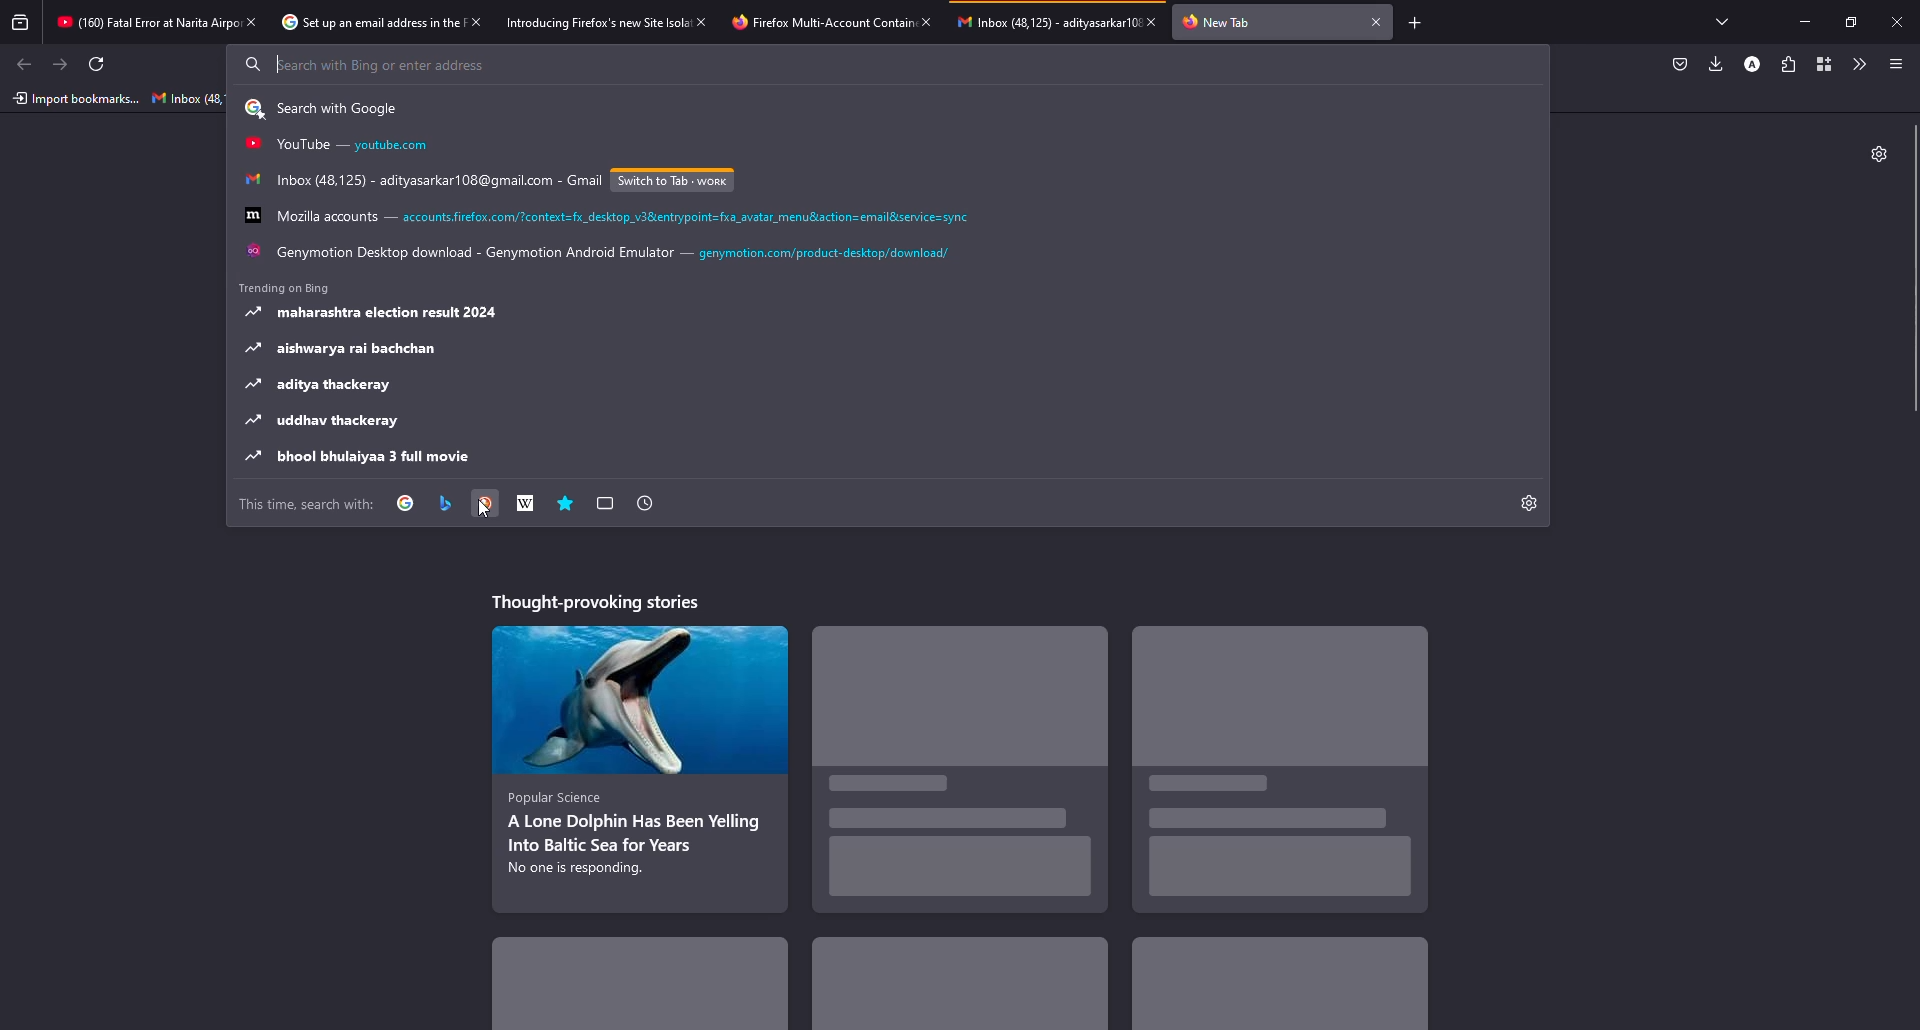 The image size is (1920, 1030). Describe the element at coordinates (328, 109) in the screenshot. I see `search options` at that location.